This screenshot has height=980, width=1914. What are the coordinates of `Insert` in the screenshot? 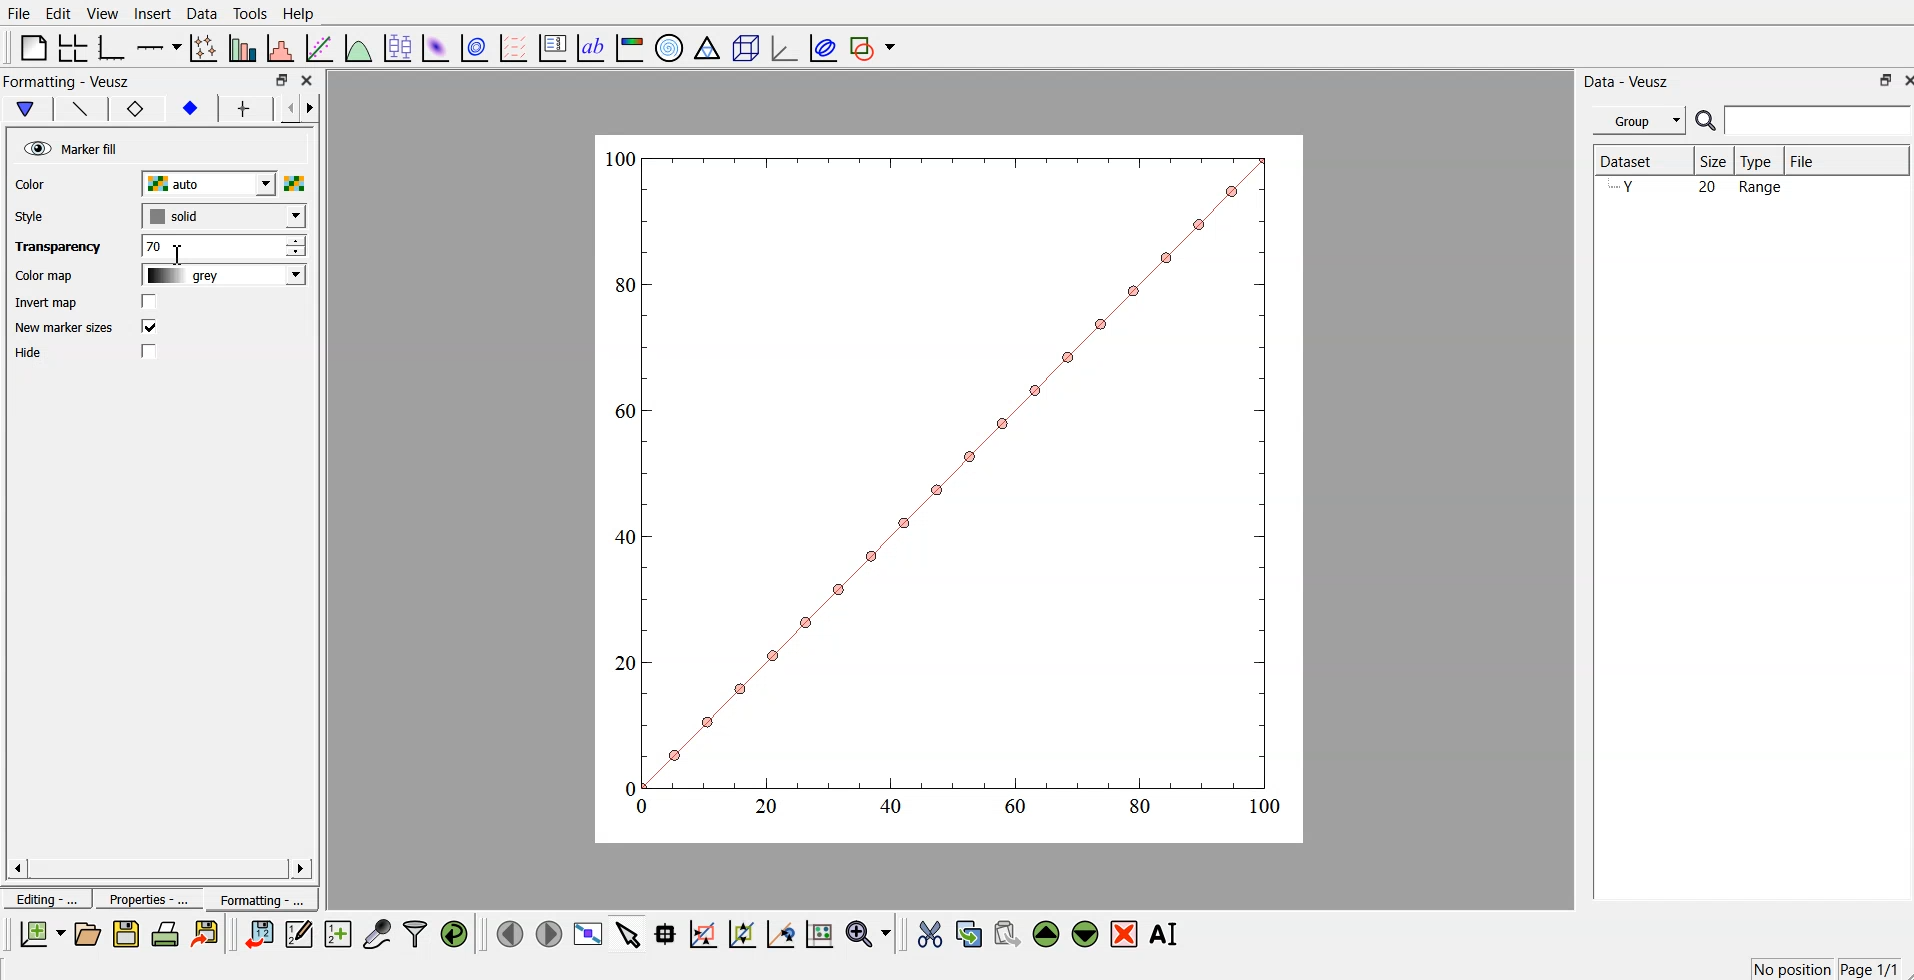 It's located at (150, 14).